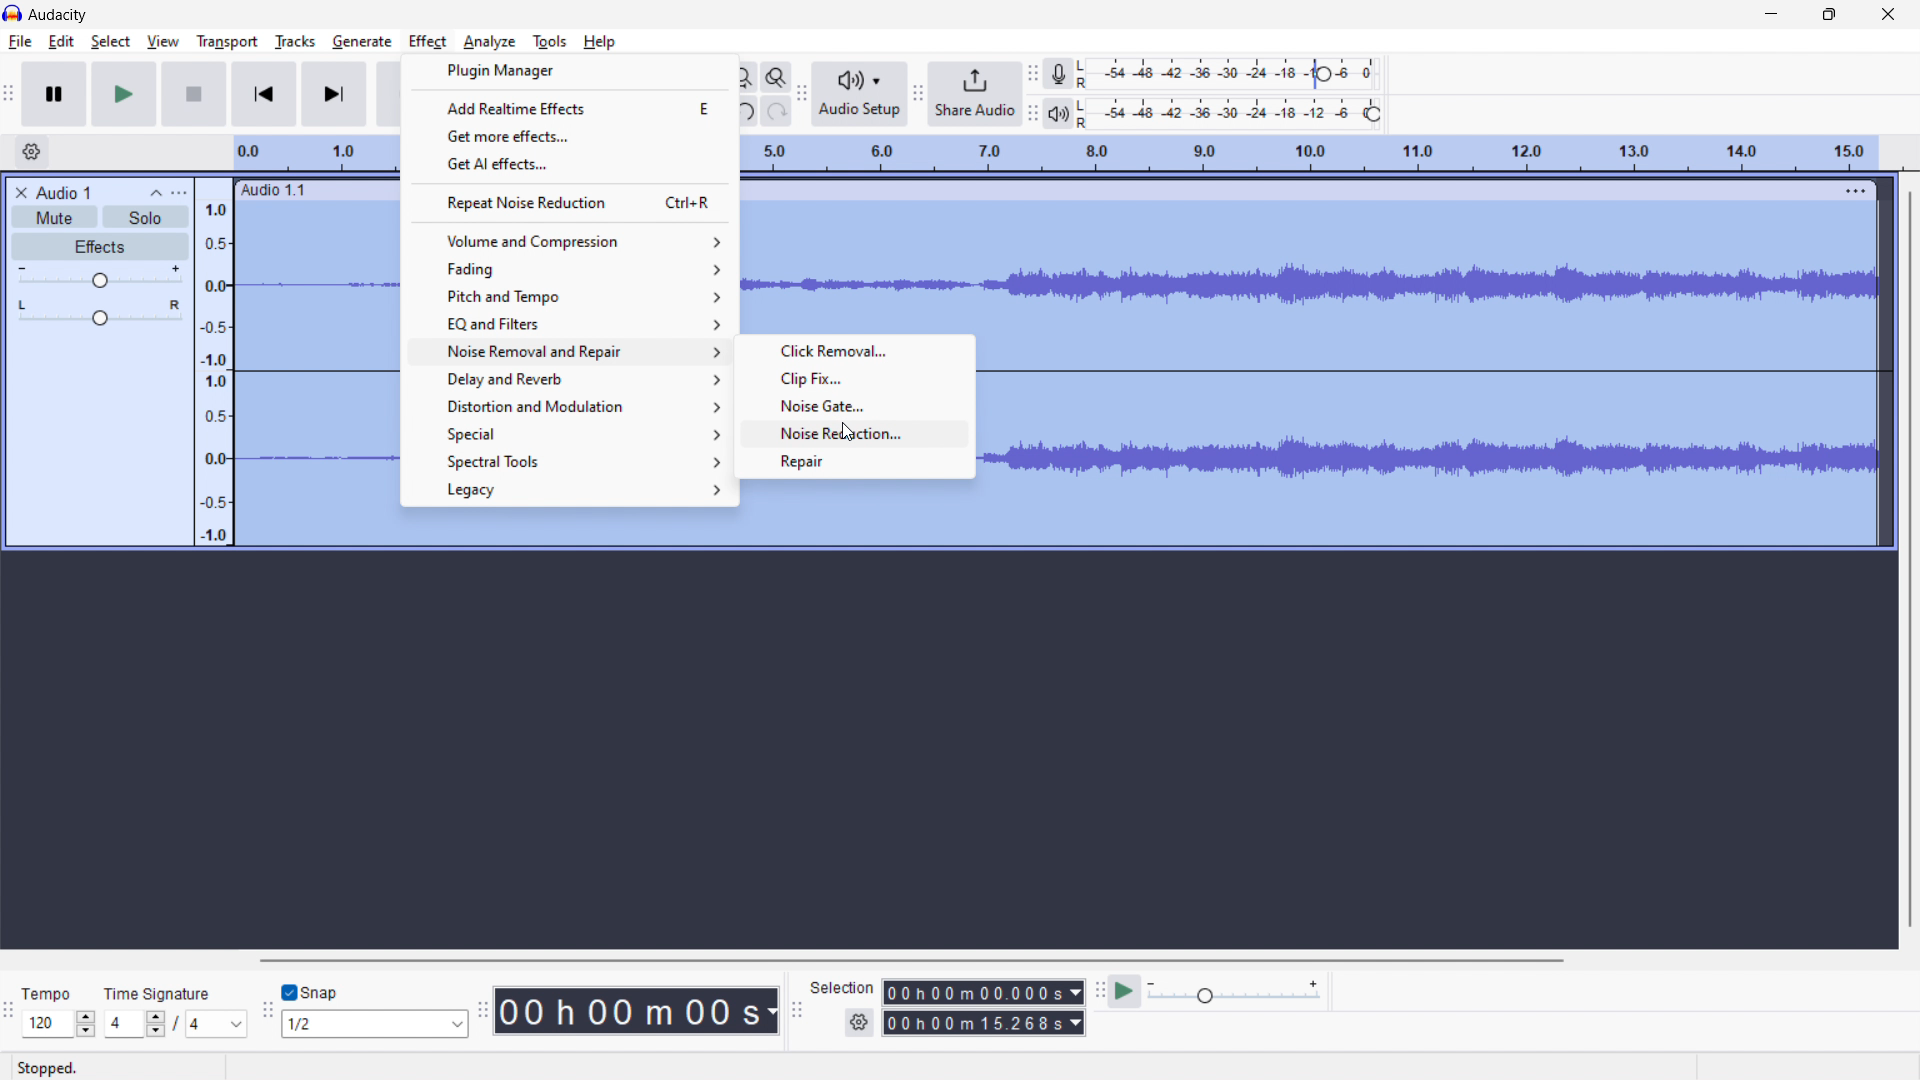 The height and width of the screenshot is (1080, 1920). Describe the element at coordinates (569, 462) in the screenshot. I see `Spectral Tools` at that location.